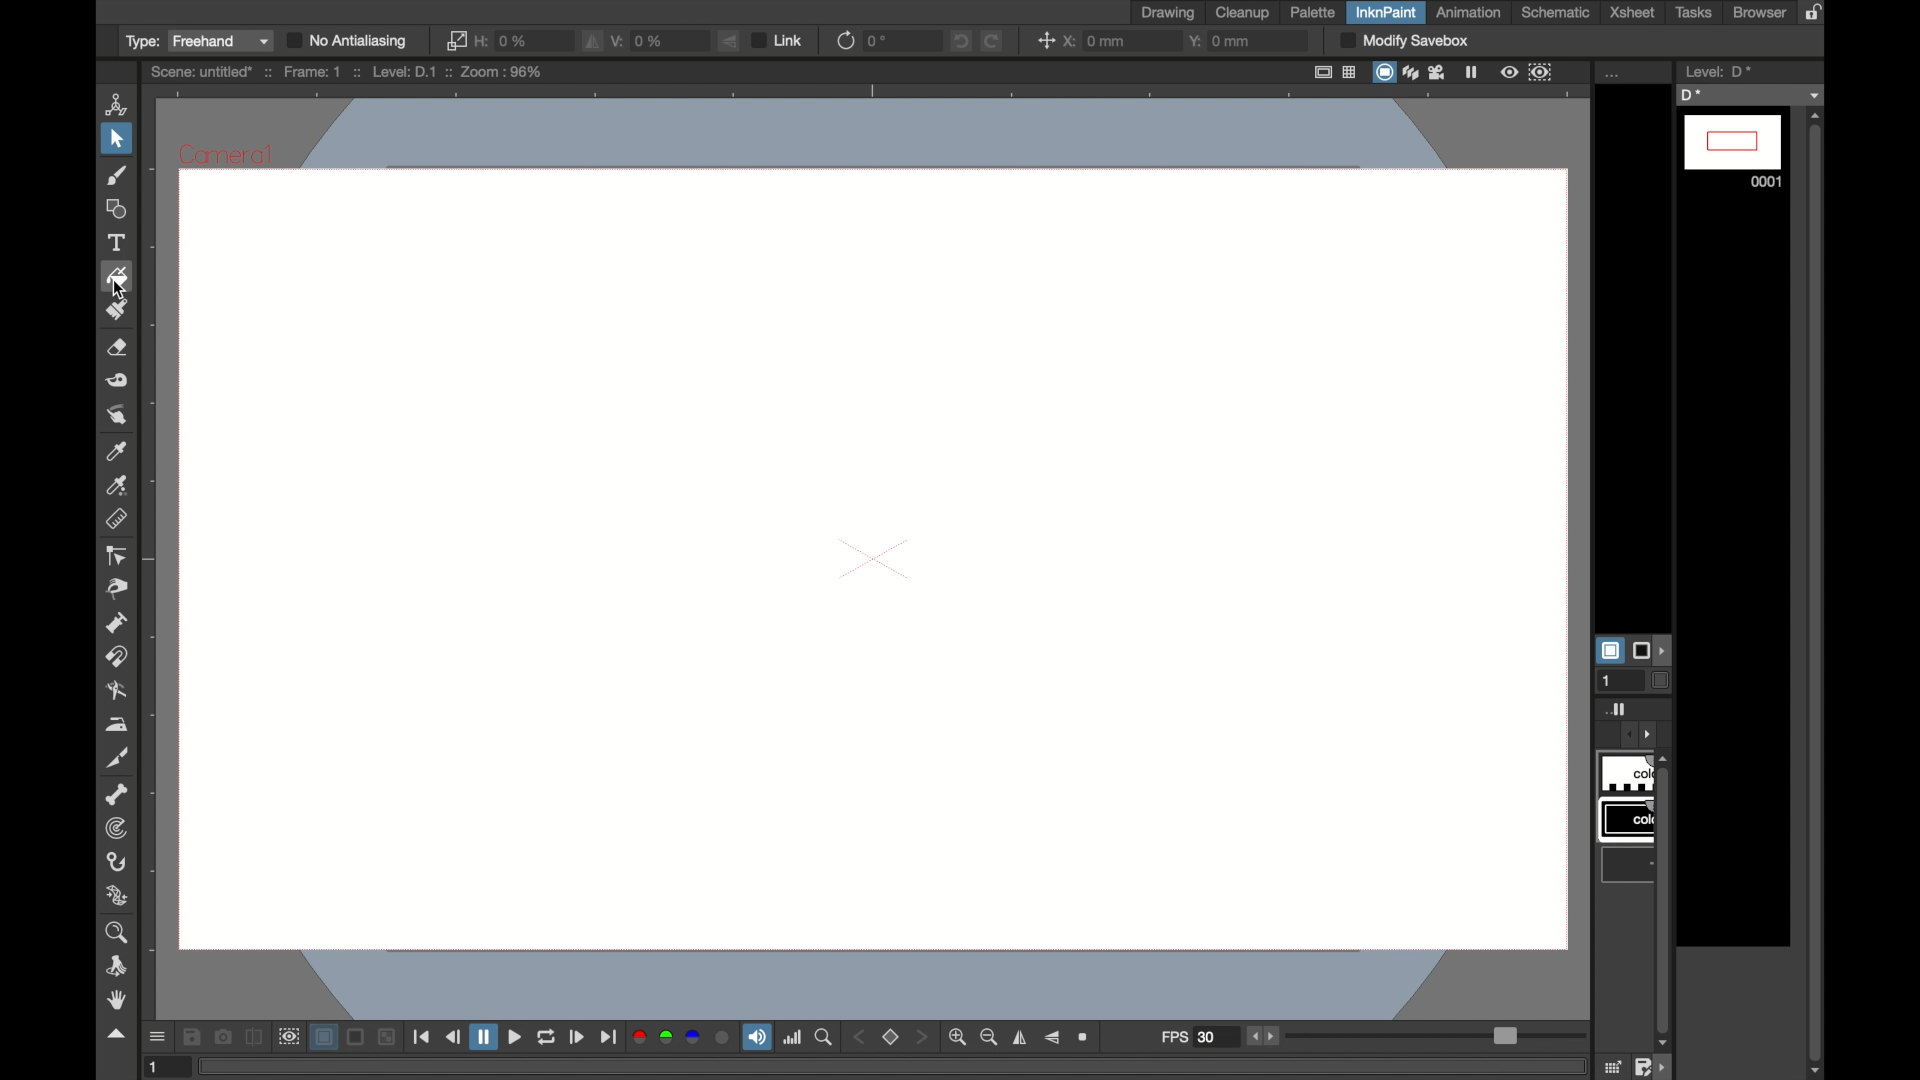  What do you see at coordinates (115, 691) in the screenshot?
I see `blender tool` at bounding box center [115, 691].